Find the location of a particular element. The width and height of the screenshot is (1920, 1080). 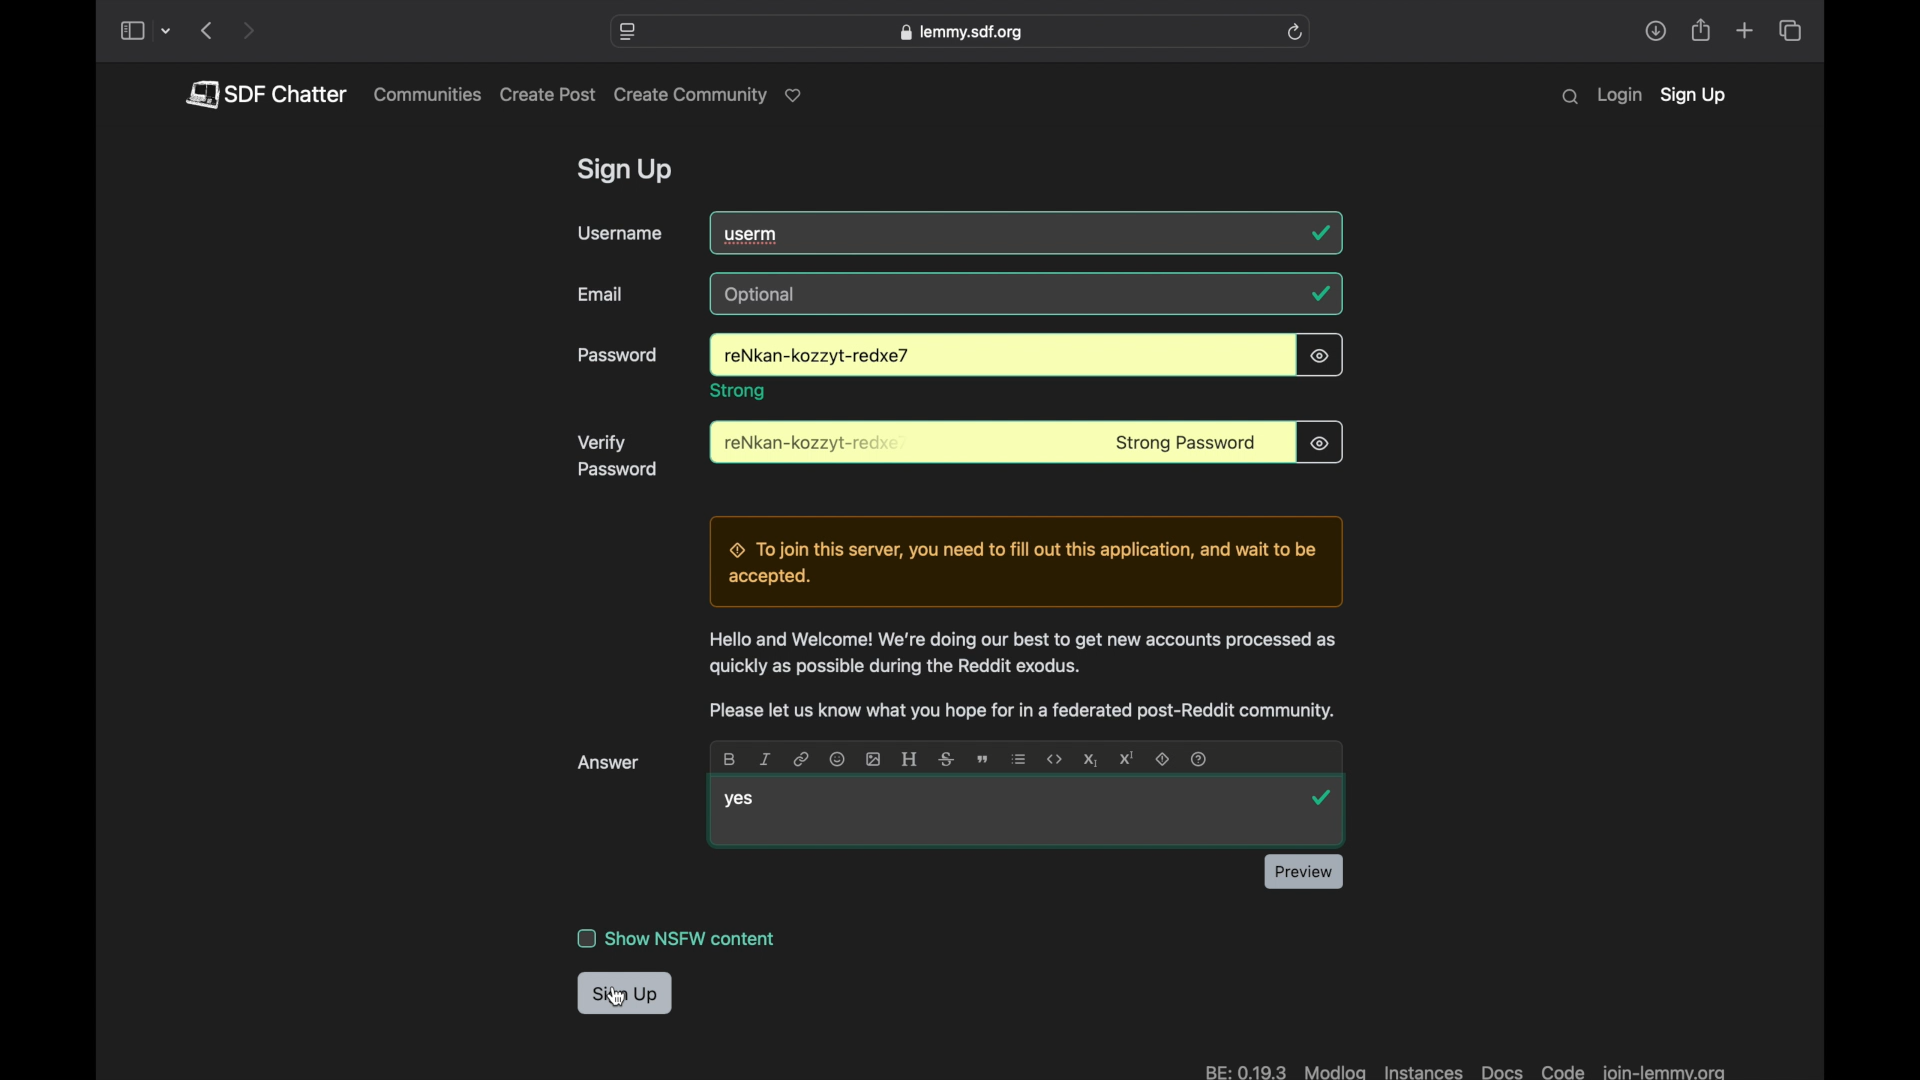

reddit posting notification is located at coordinates (1021, 712).